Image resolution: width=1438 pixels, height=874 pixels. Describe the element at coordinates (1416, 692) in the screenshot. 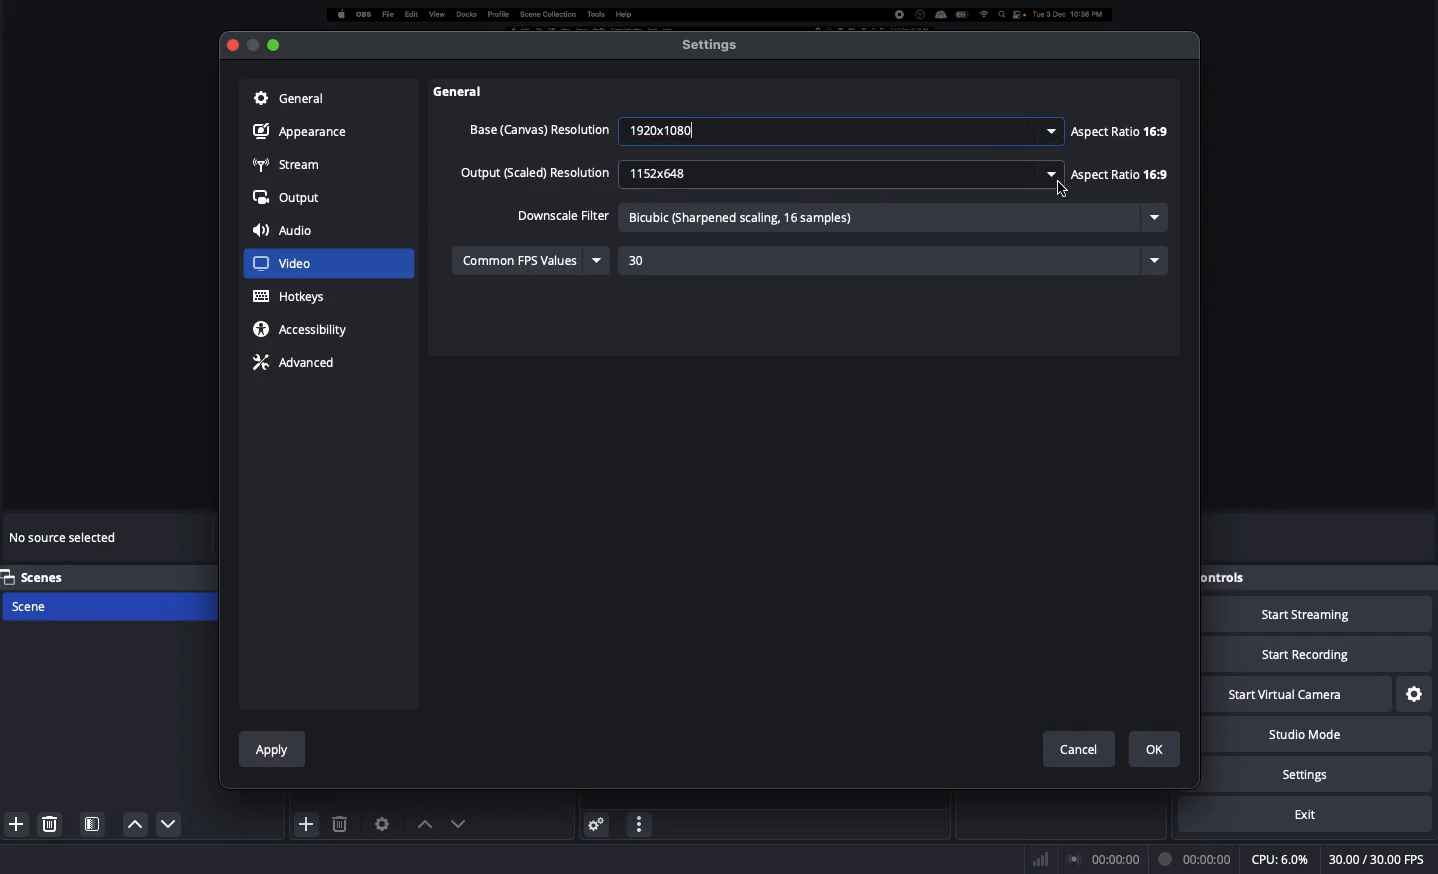

I see `Settings` at that location.